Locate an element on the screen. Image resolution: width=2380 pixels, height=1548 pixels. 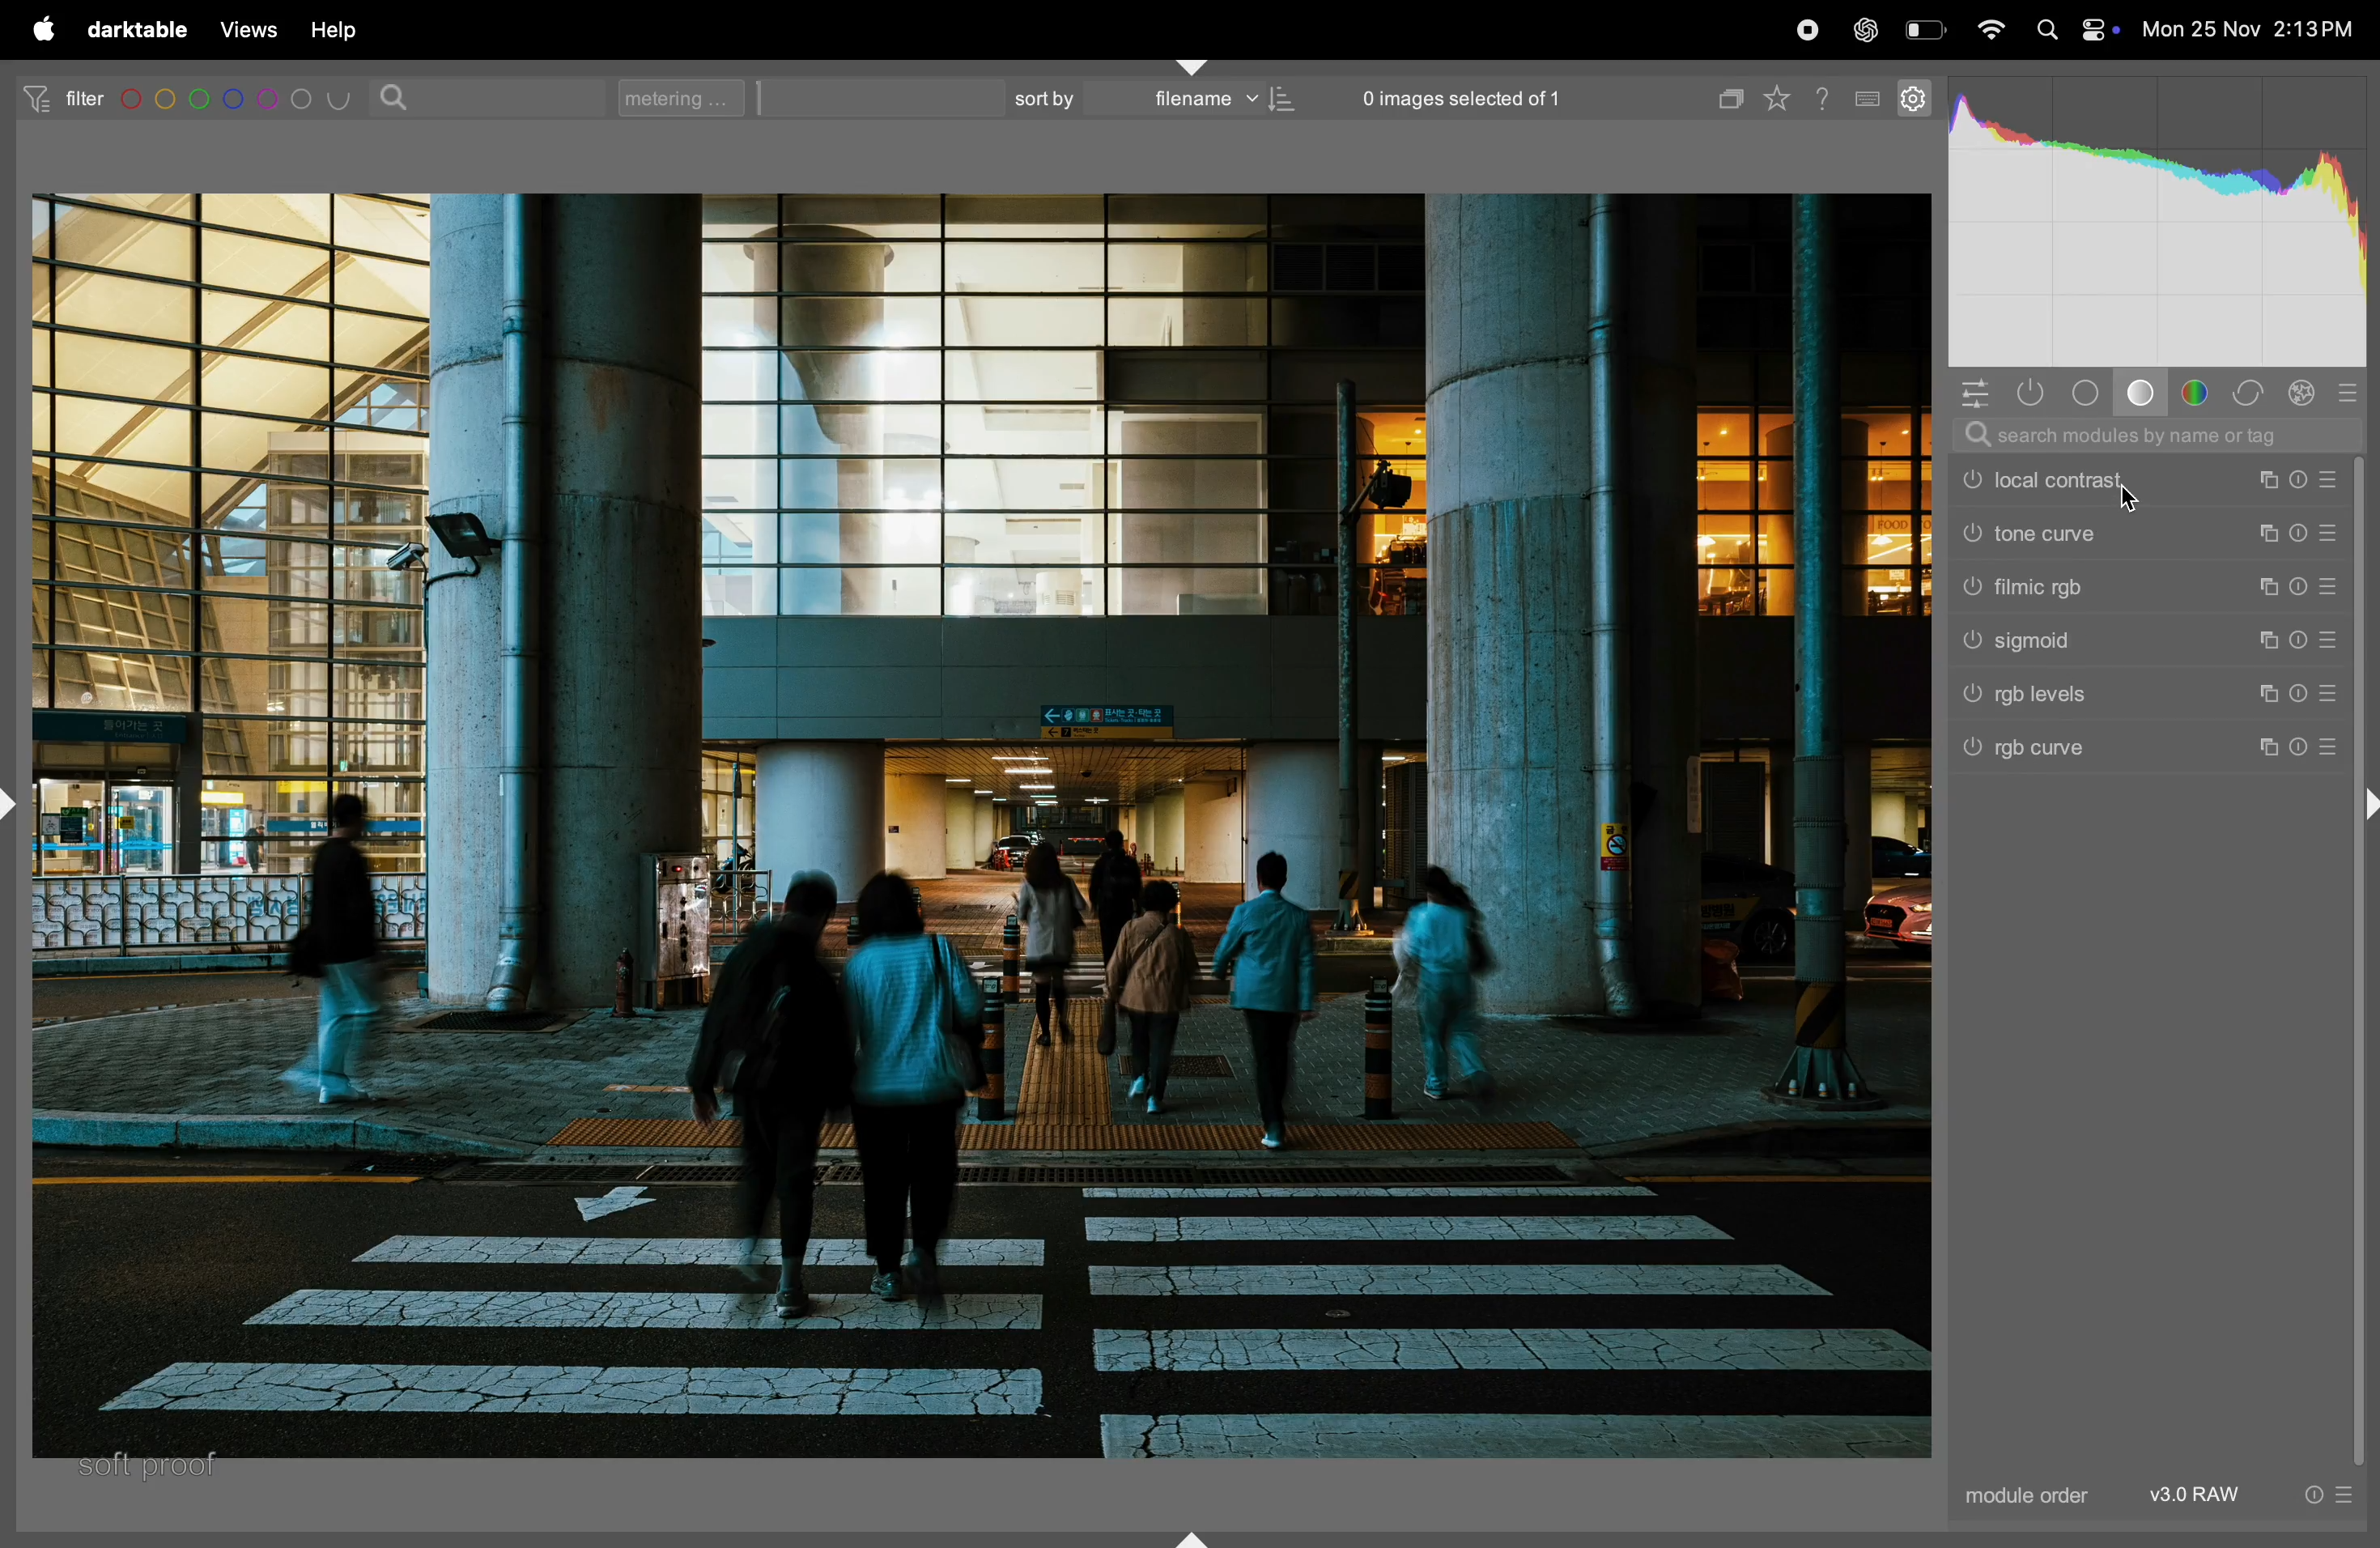
reset is located at coordinates (2300, 690).